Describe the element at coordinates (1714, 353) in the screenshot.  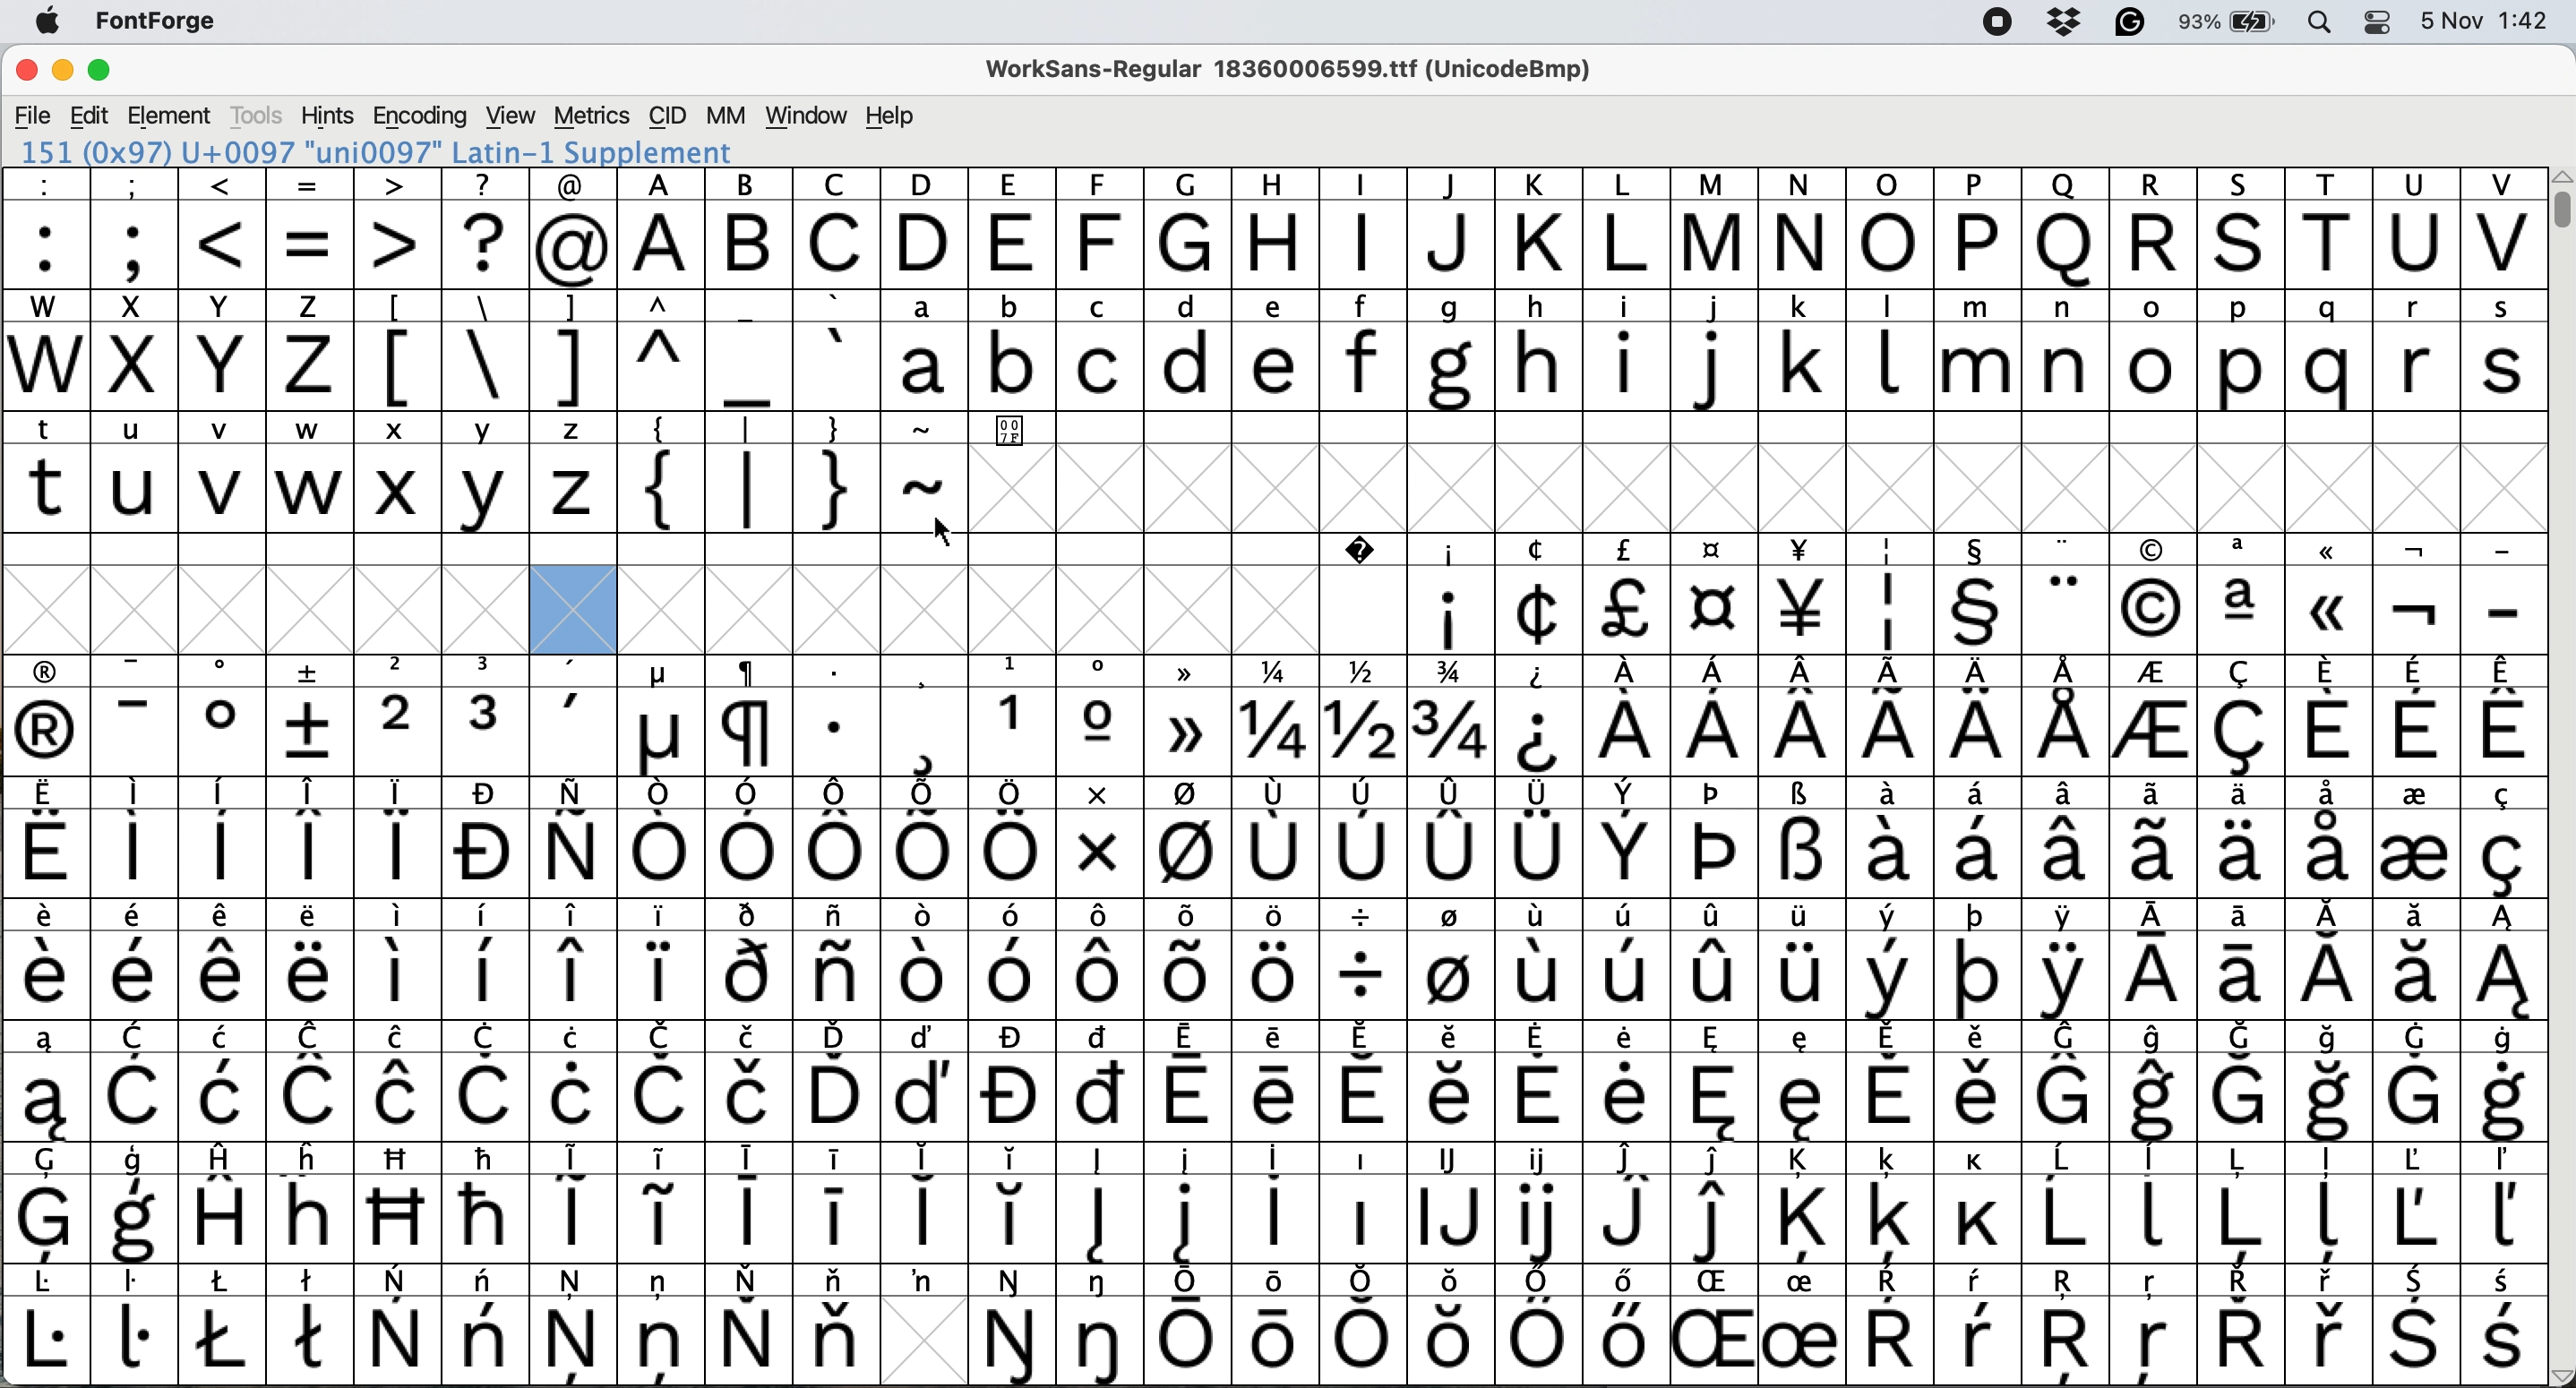
I see `j` at that location.